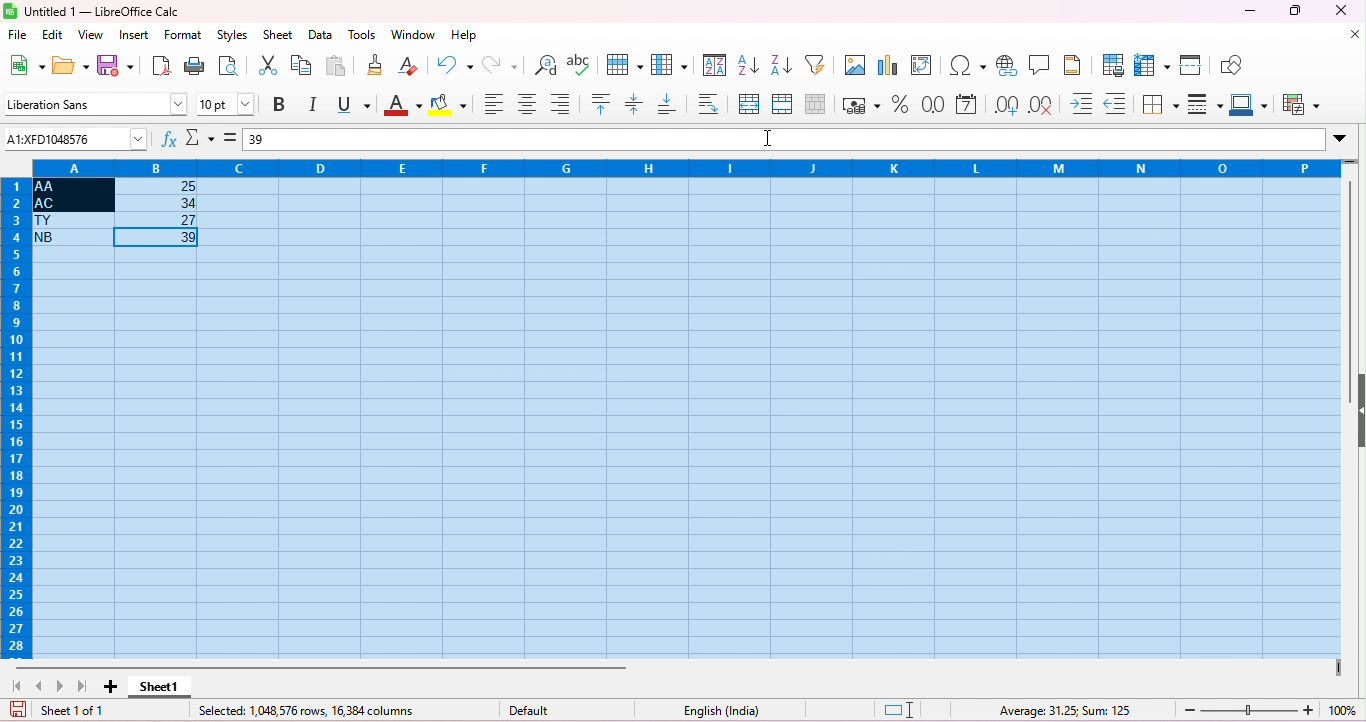  Describe the element at coordinates (194, 65) in the screenshot. I see `print` at that location.